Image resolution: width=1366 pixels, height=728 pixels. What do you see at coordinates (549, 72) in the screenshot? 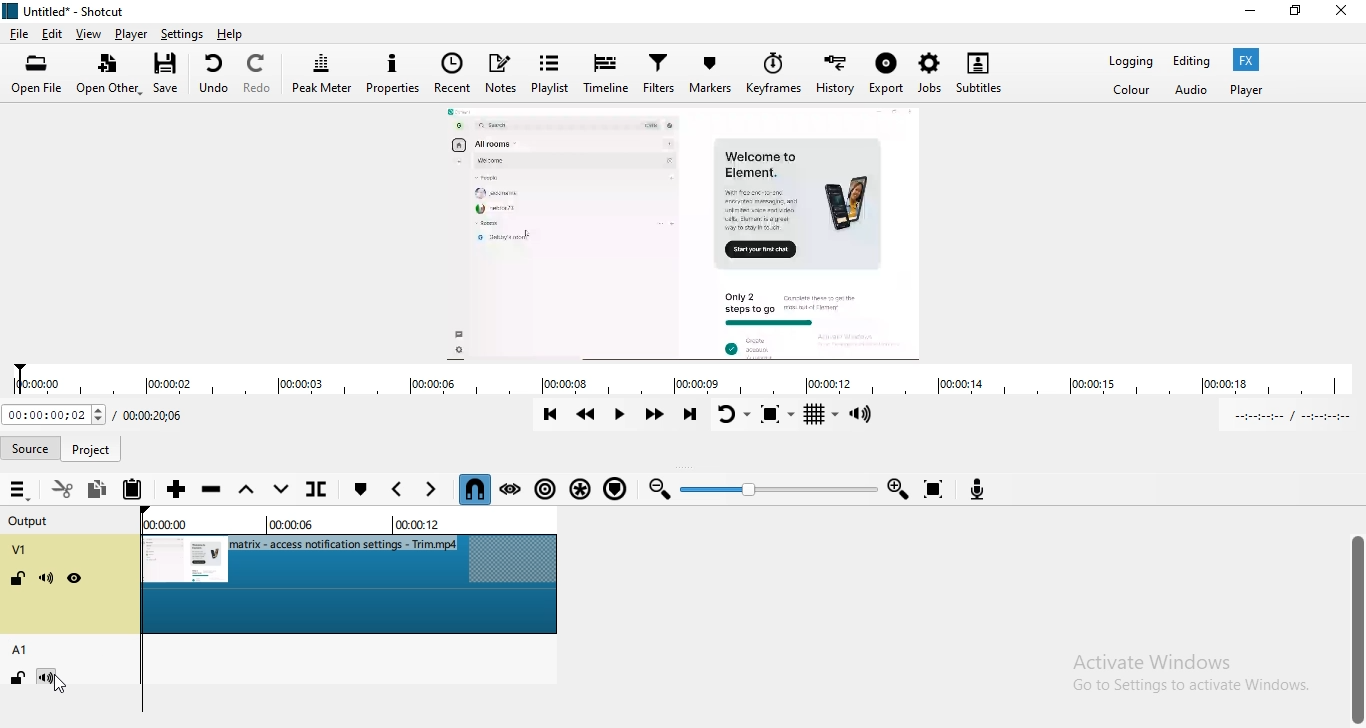
I see `Playlist` at bounding box center [549, 72].